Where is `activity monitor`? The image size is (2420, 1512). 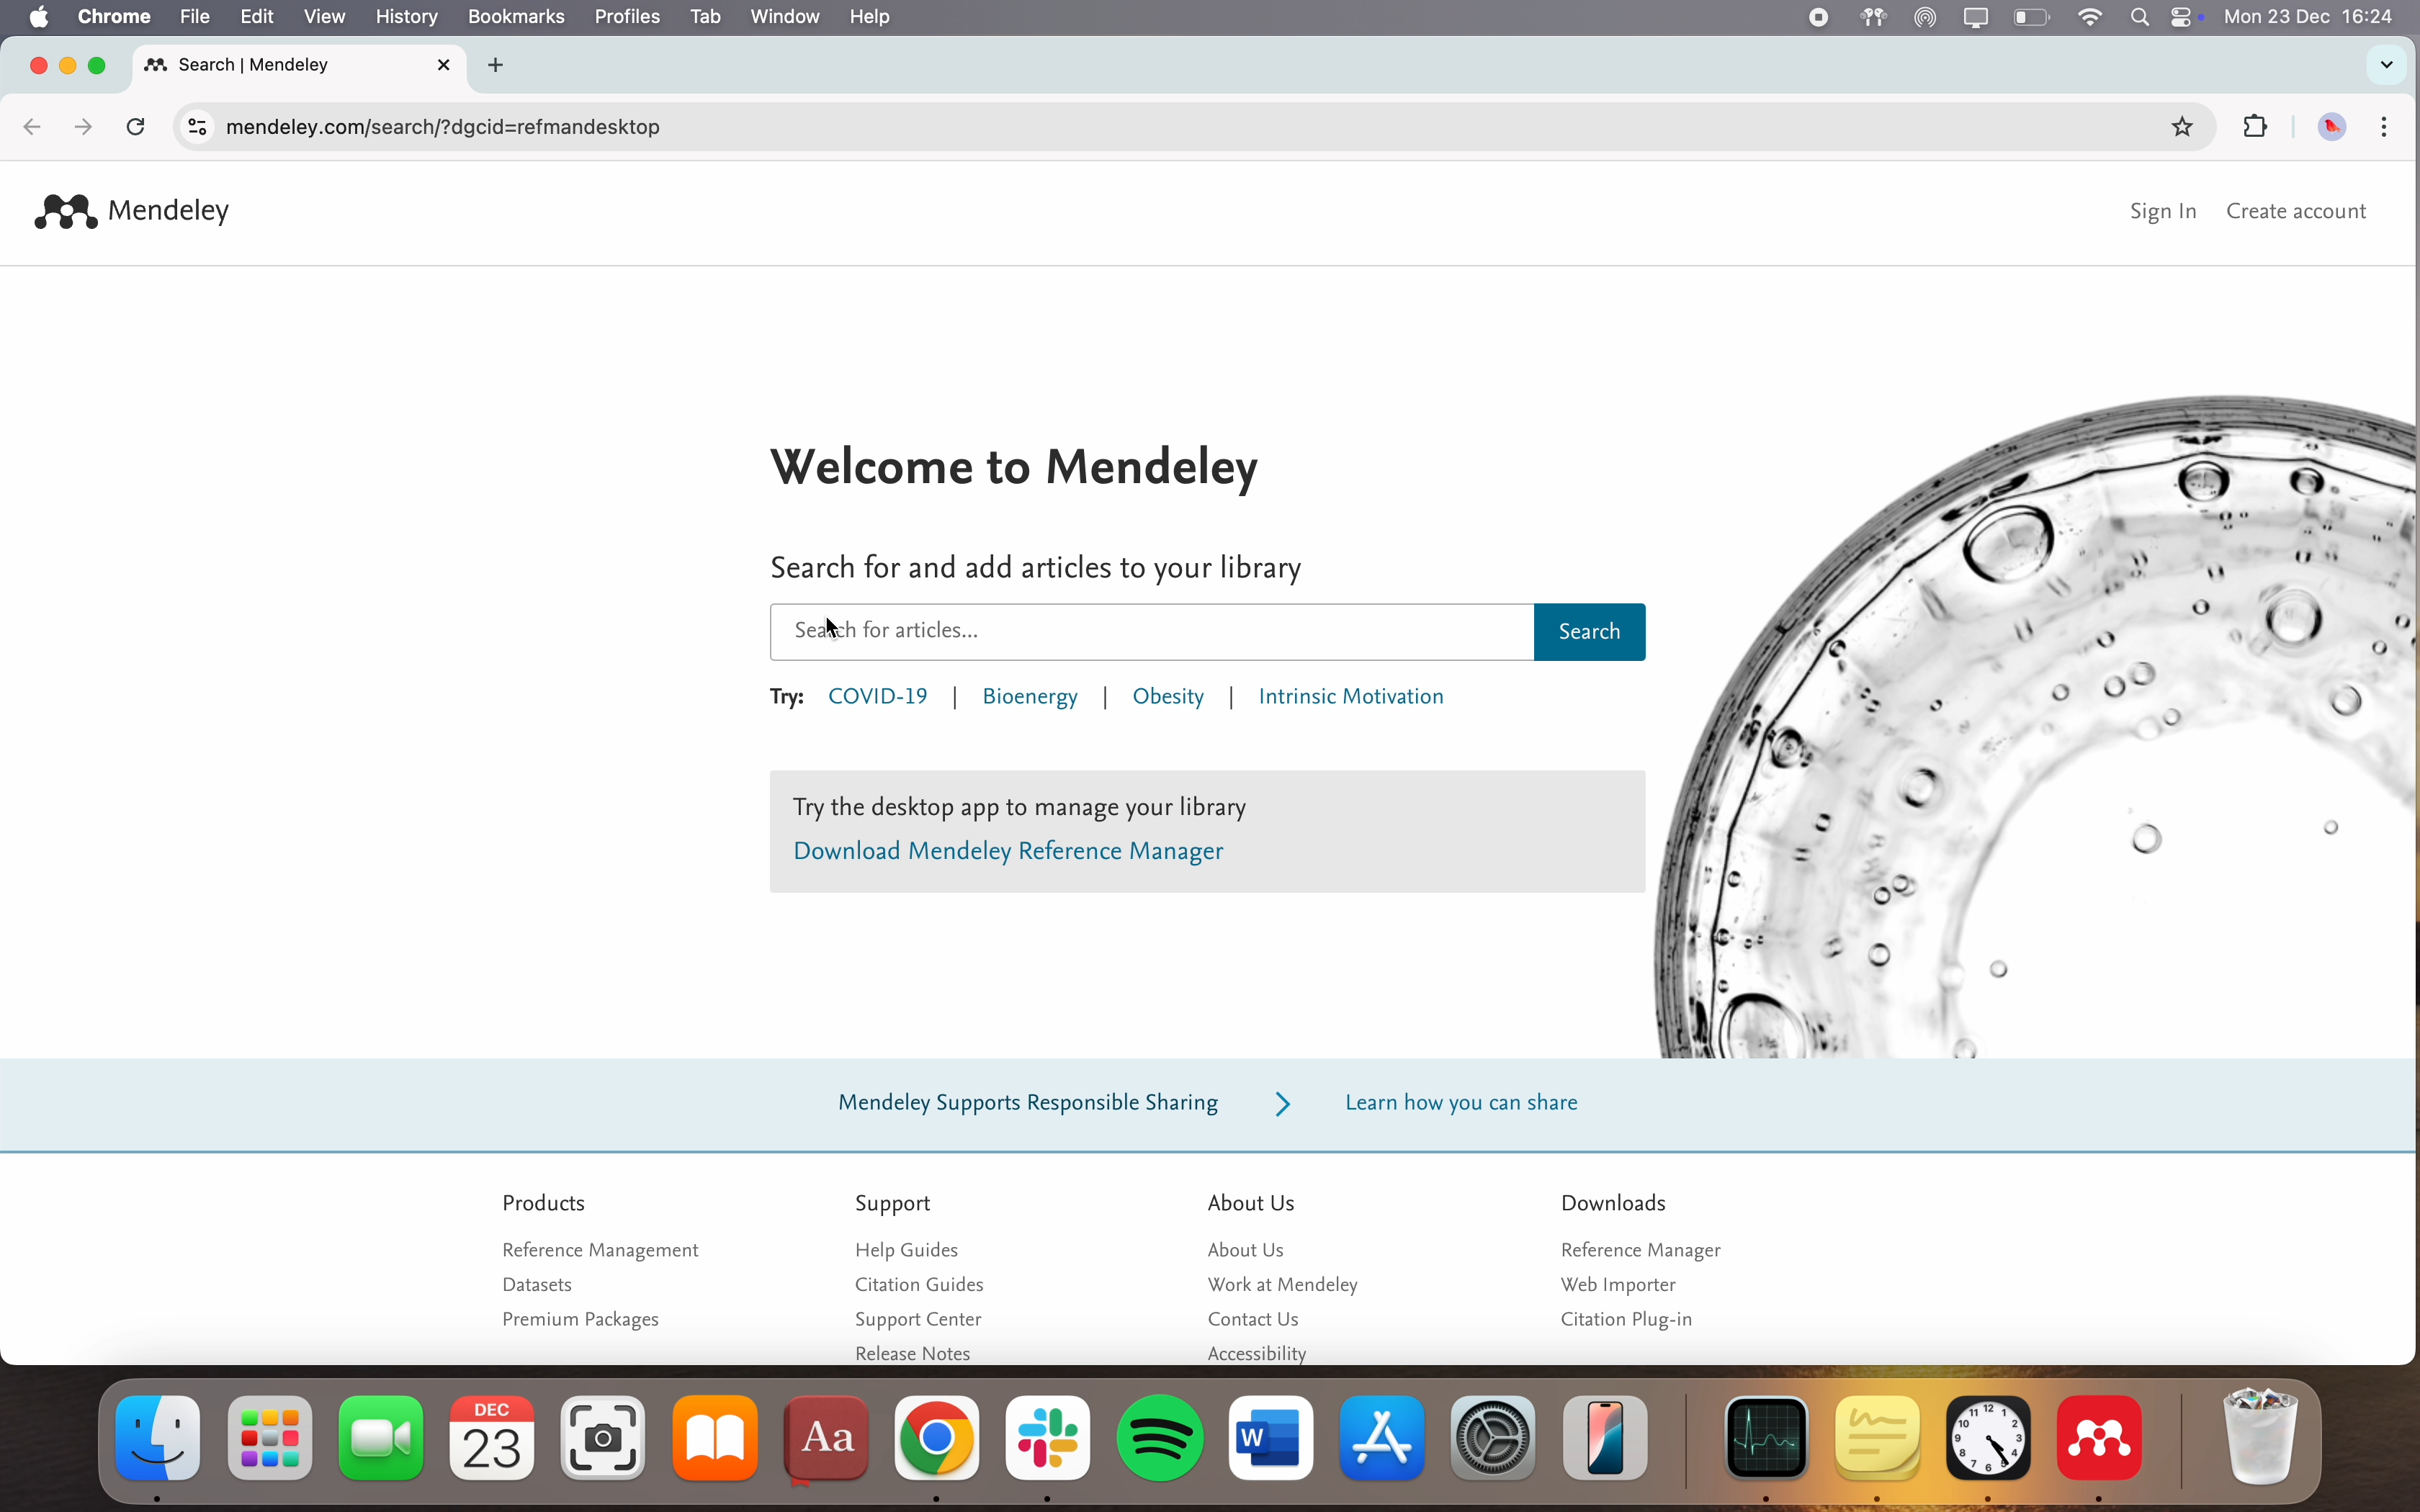
activity monitor is located at coordinates (1762, 1447).